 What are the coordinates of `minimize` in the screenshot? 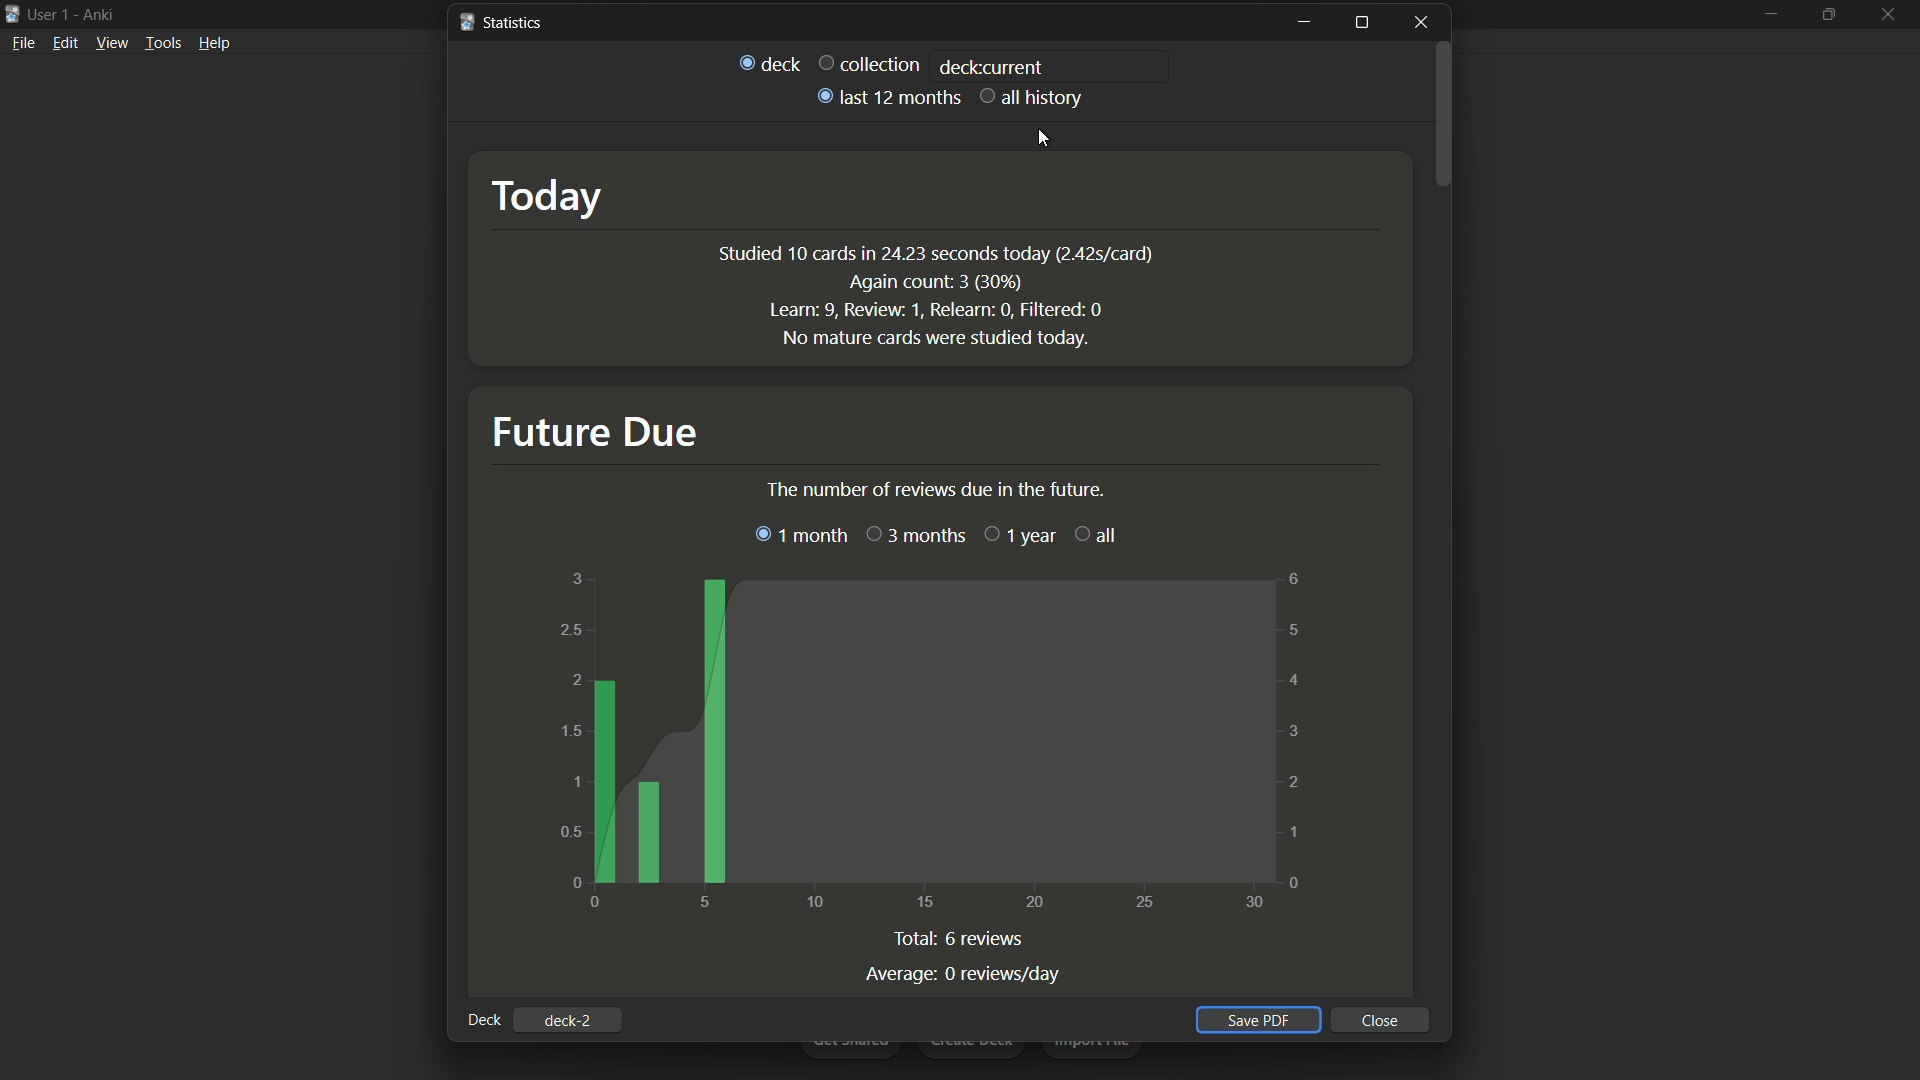 It's located at (1766, 23).